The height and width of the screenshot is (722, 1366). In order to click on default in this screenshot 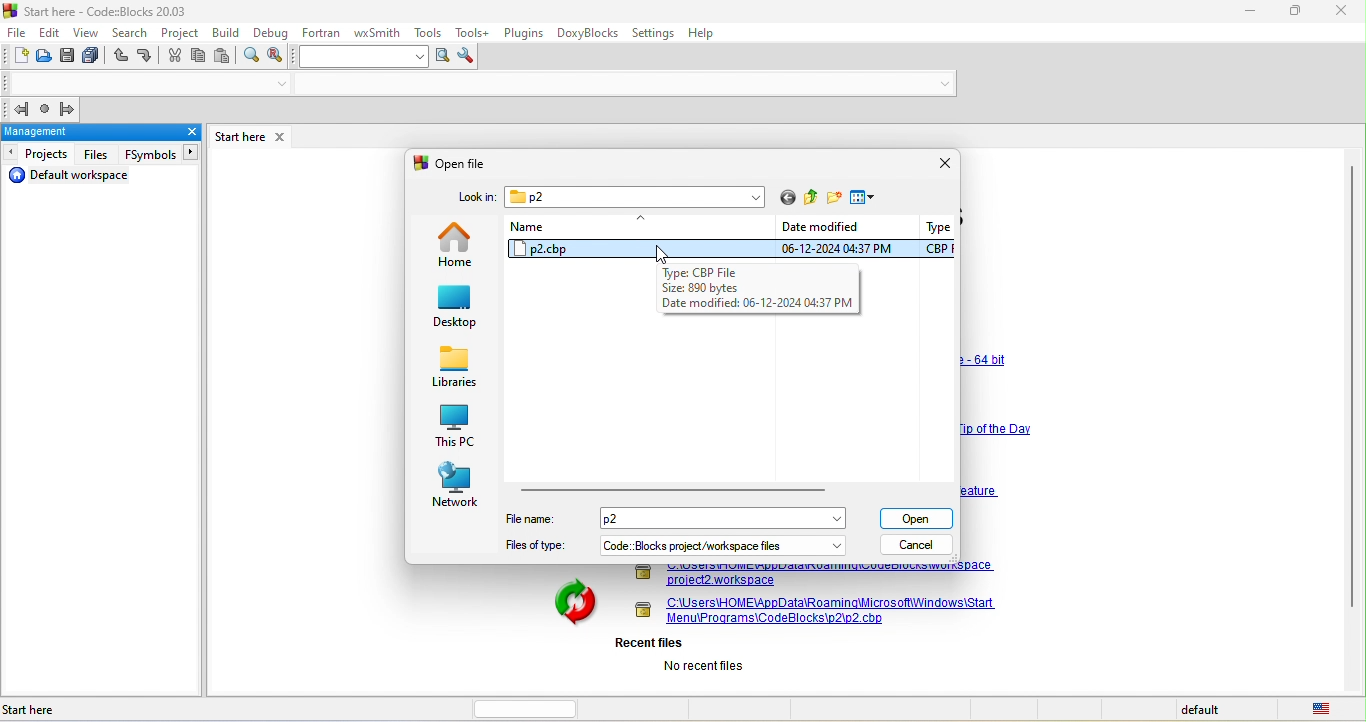, I will do `click(1206, 710)`.